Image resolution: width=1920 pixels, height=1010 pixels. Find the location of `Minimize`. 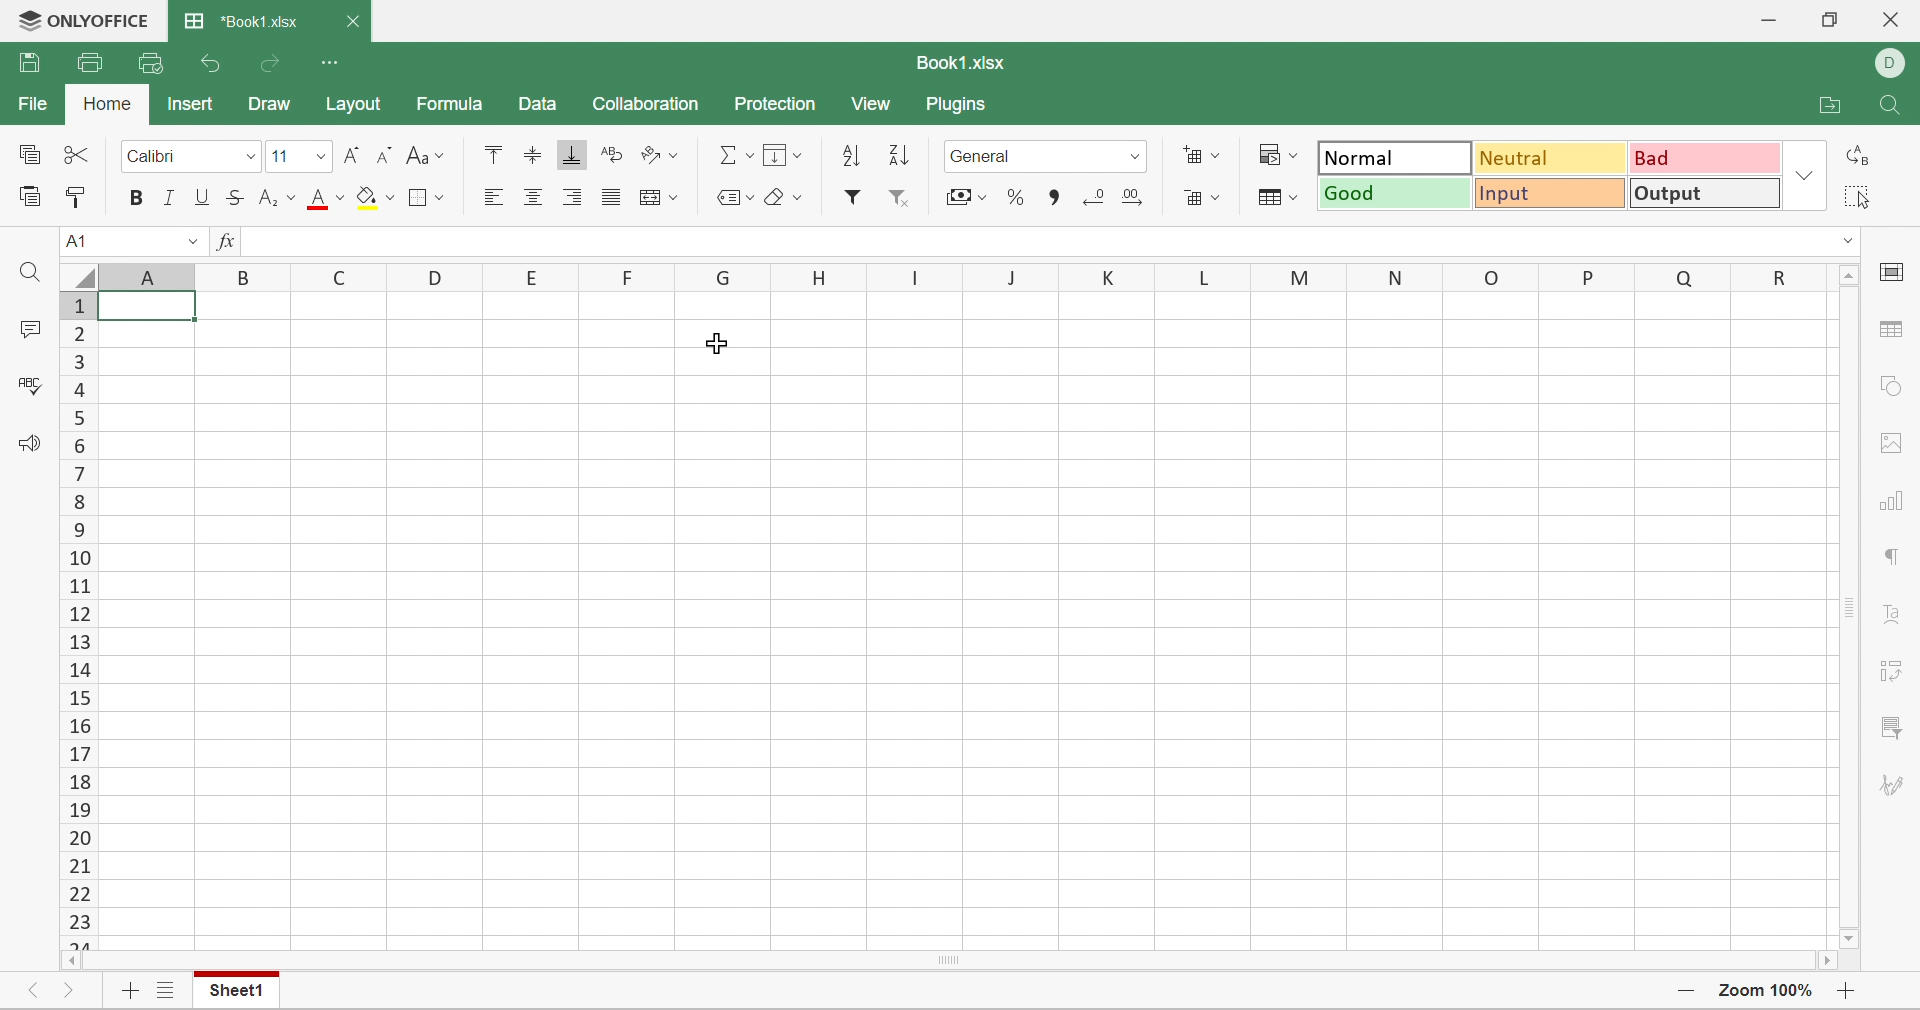

Minimize is located at coordinates (1768, 20).